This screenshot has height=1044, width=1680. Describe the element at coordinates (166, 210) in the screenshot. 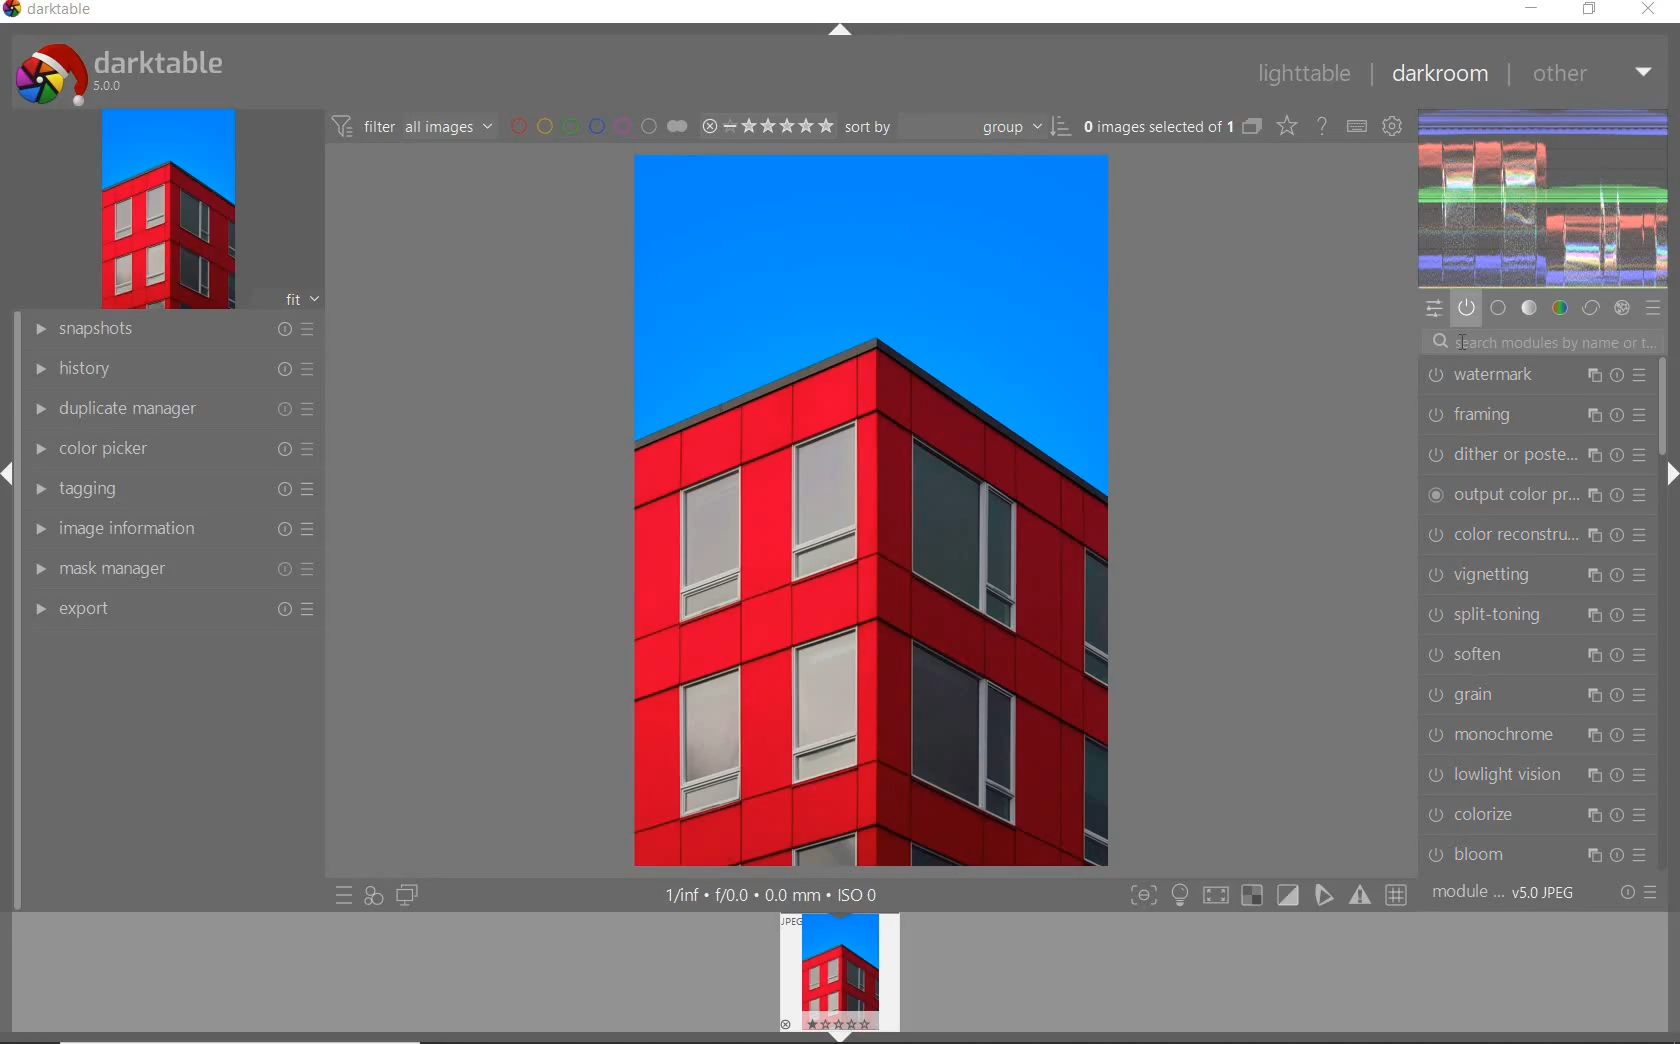

I see `image` at that location.